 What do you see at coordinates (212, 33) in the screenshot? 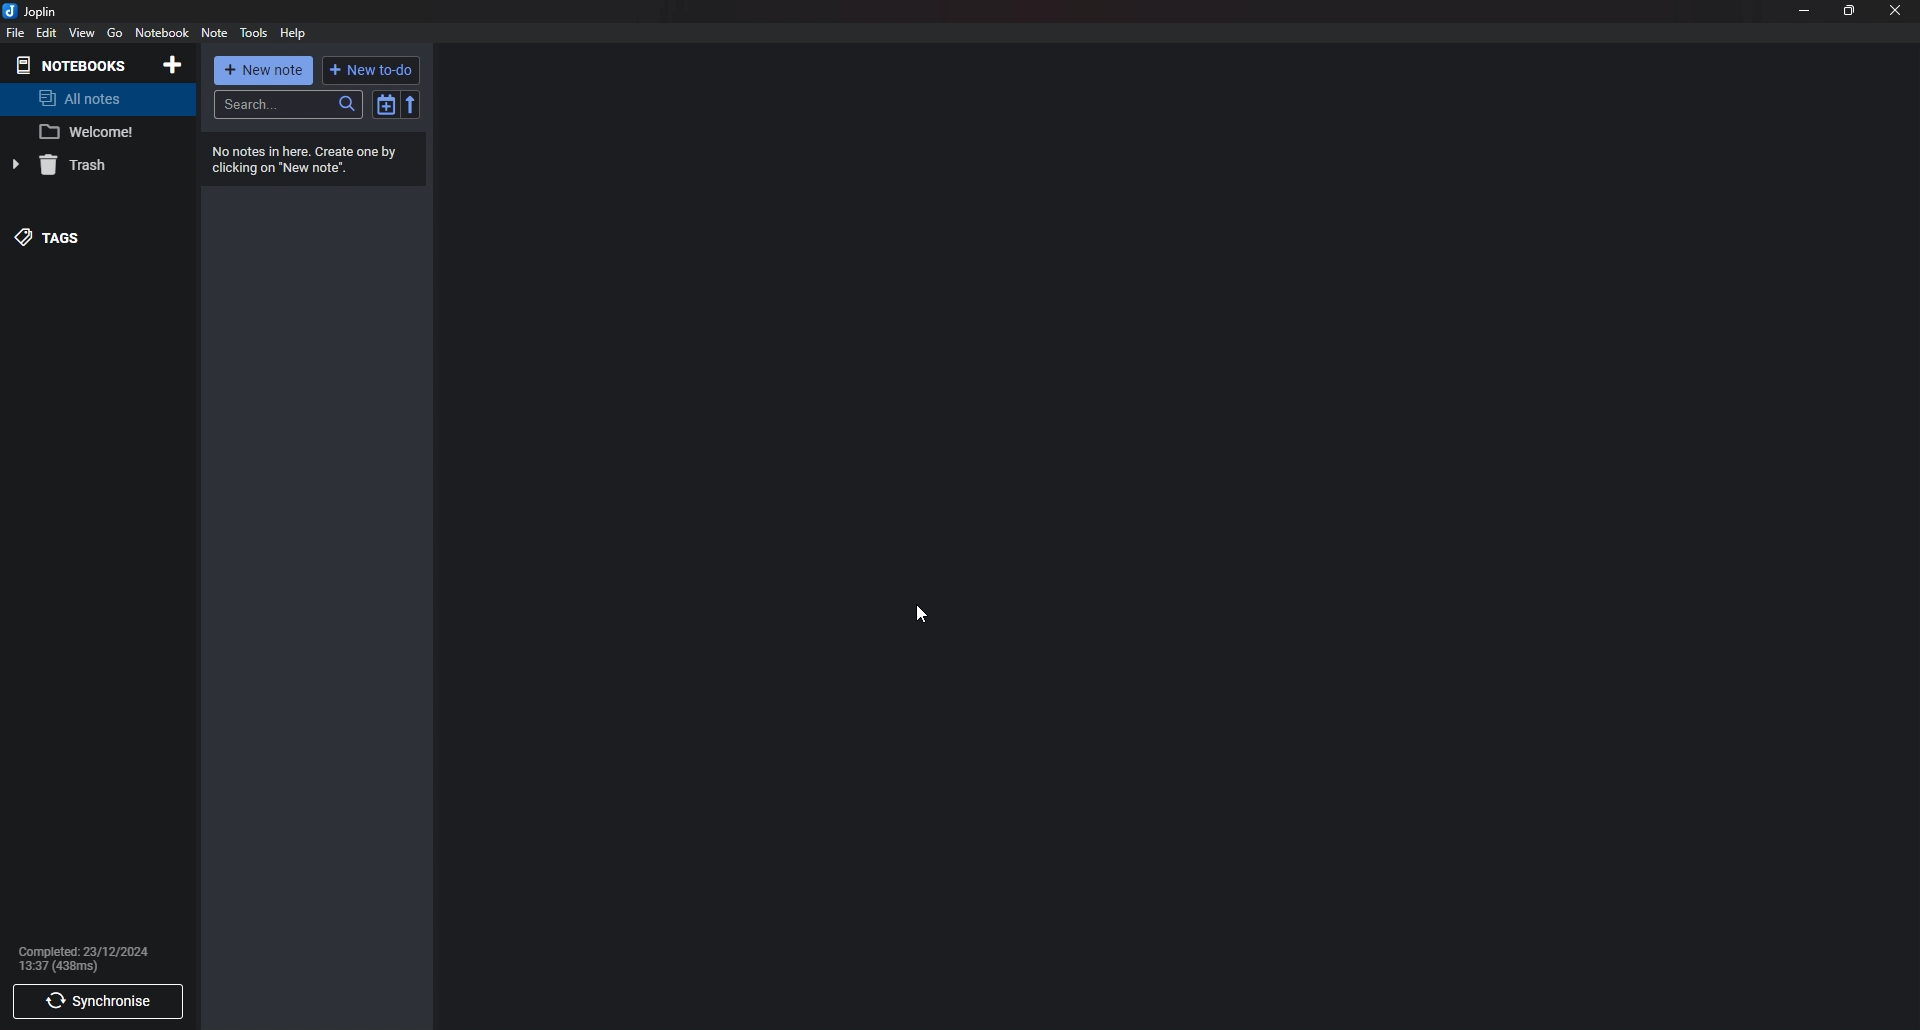
I see `note` at bounding box center [212, 33].